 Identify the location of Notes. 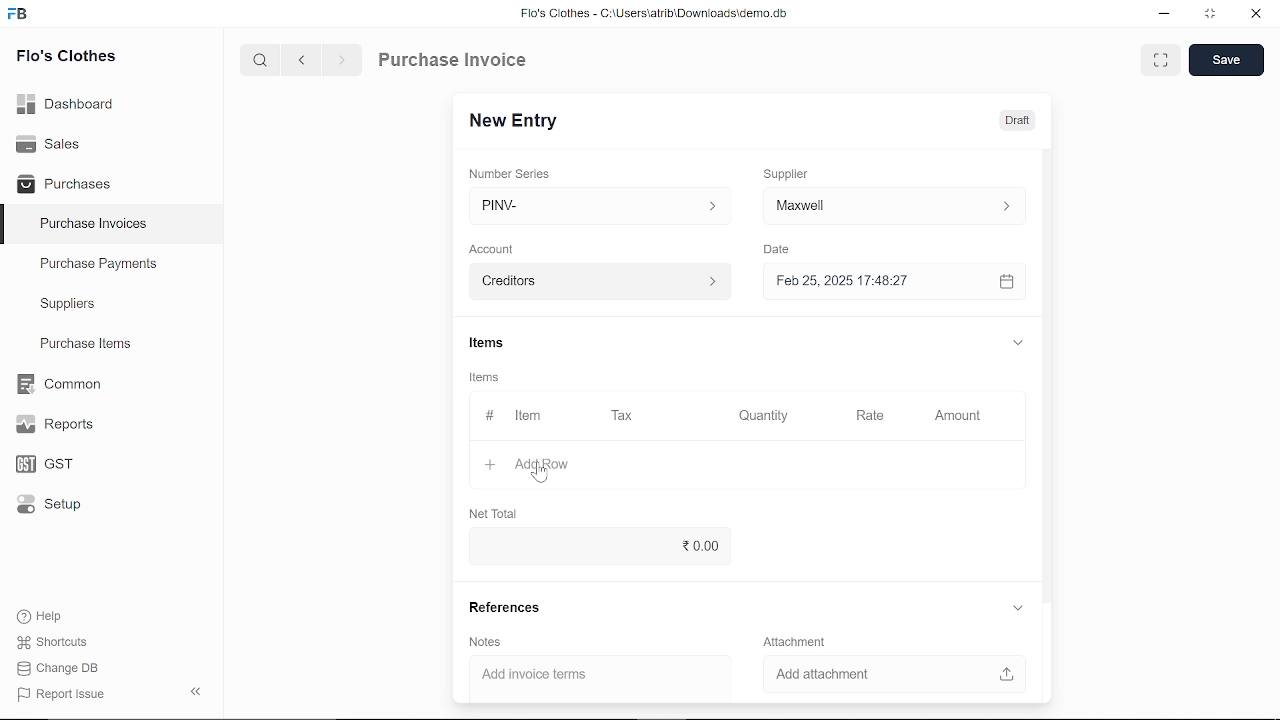
(487, 643).